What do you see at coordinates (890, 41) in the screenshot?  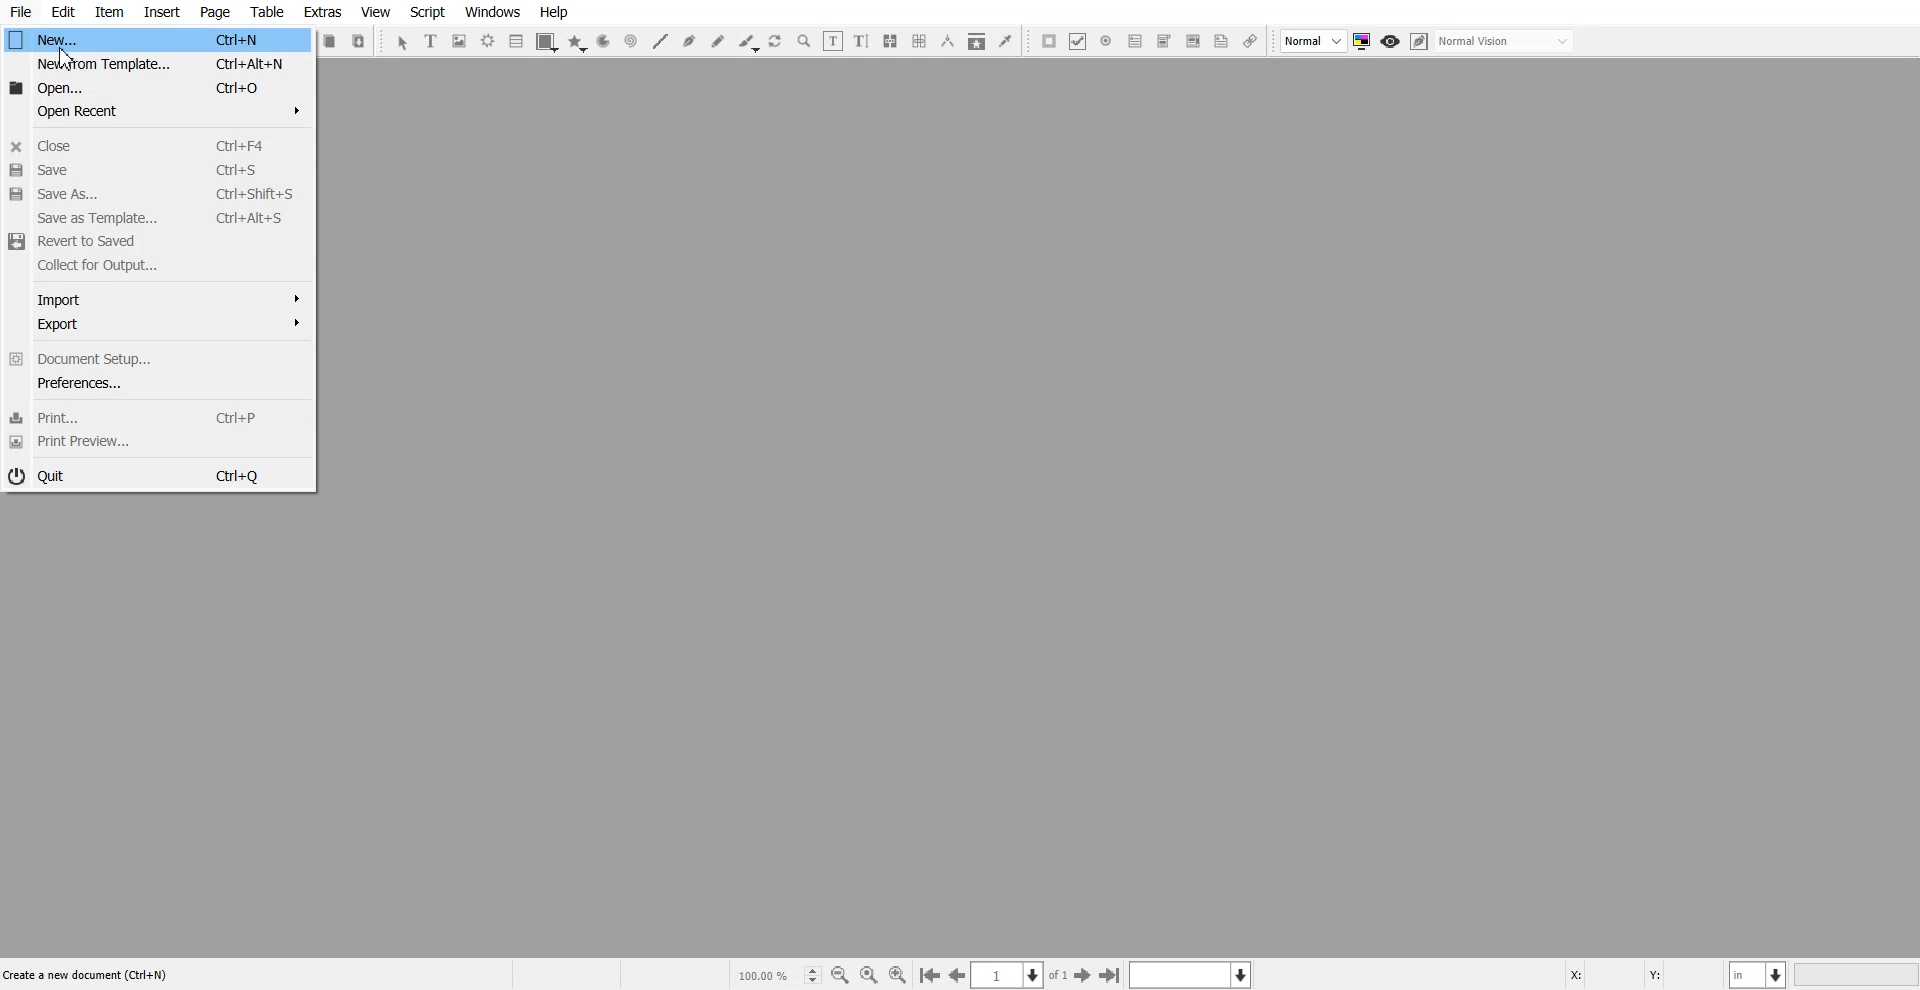 I see `Link Text Frame` at bounding box center [890, 41].